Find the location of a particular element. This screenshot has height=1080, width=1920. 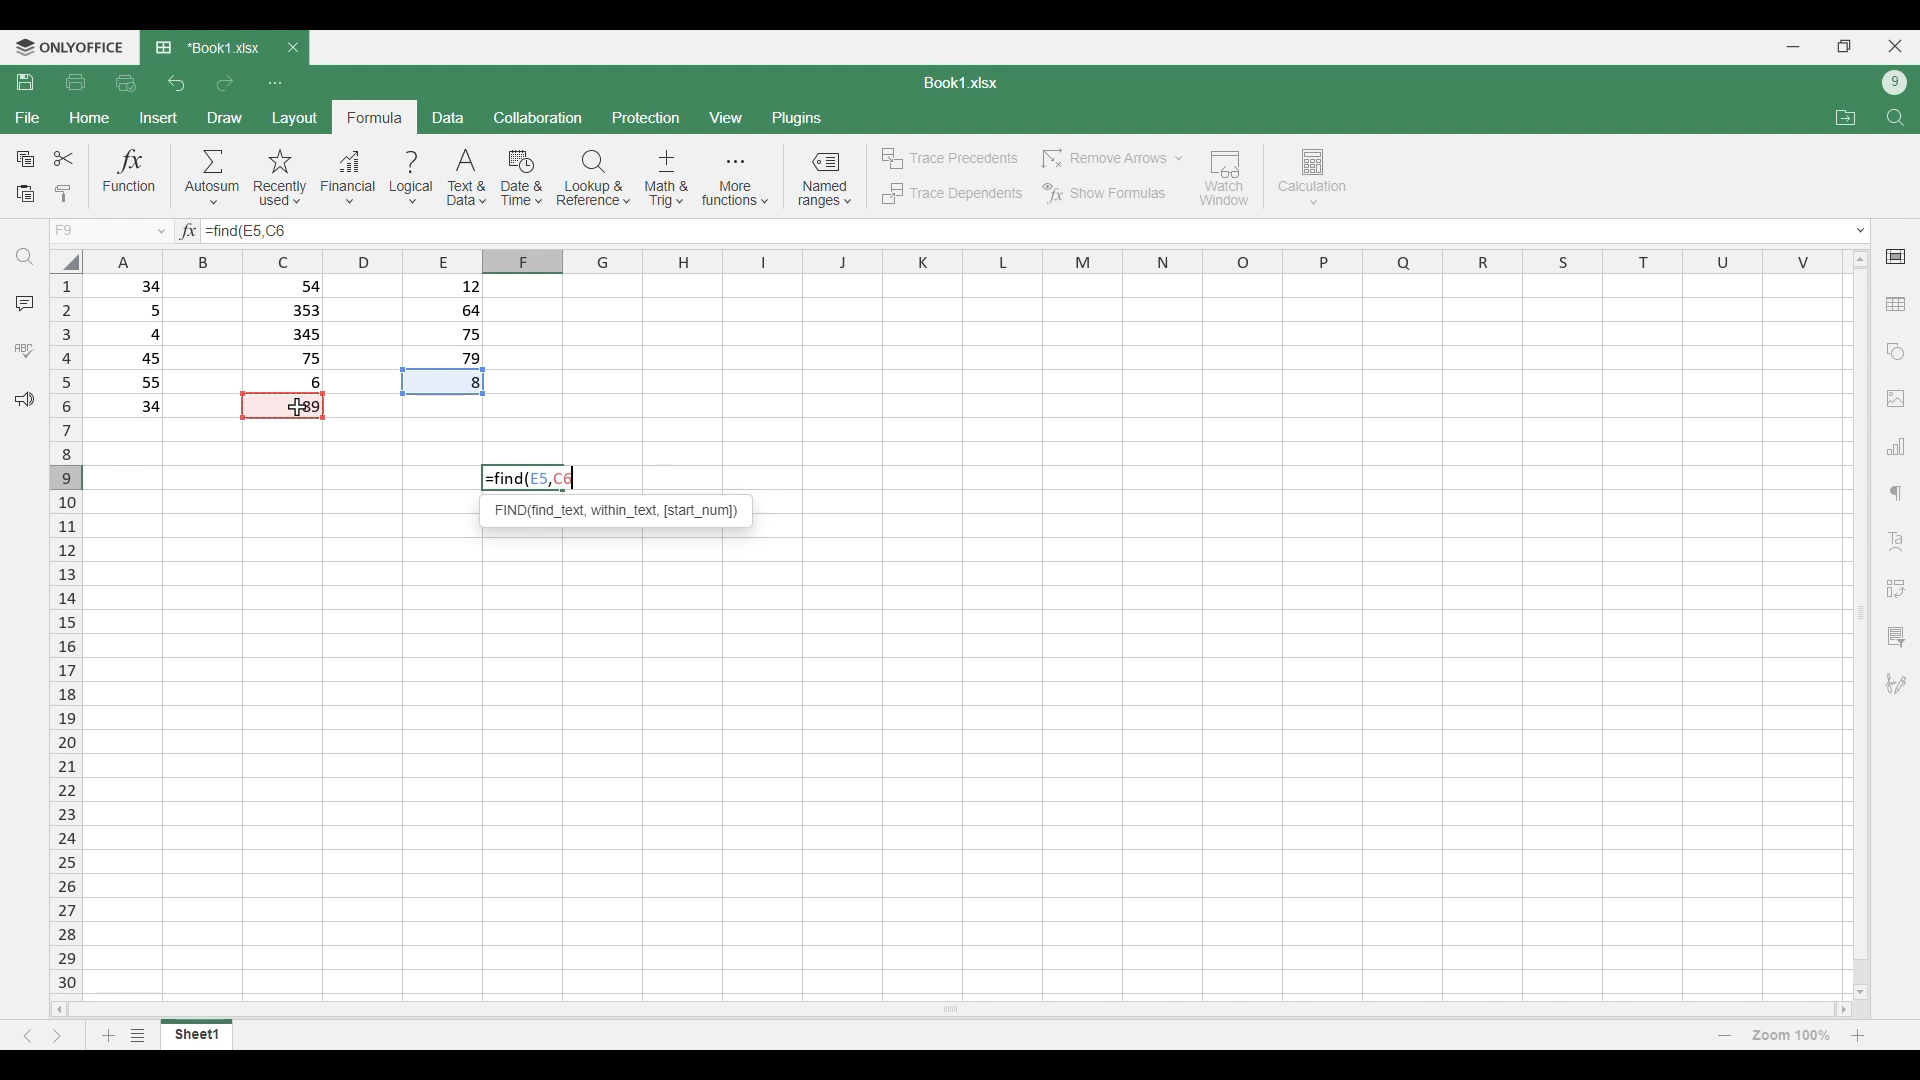

Choose cell name is located at coordinates (106, 231).